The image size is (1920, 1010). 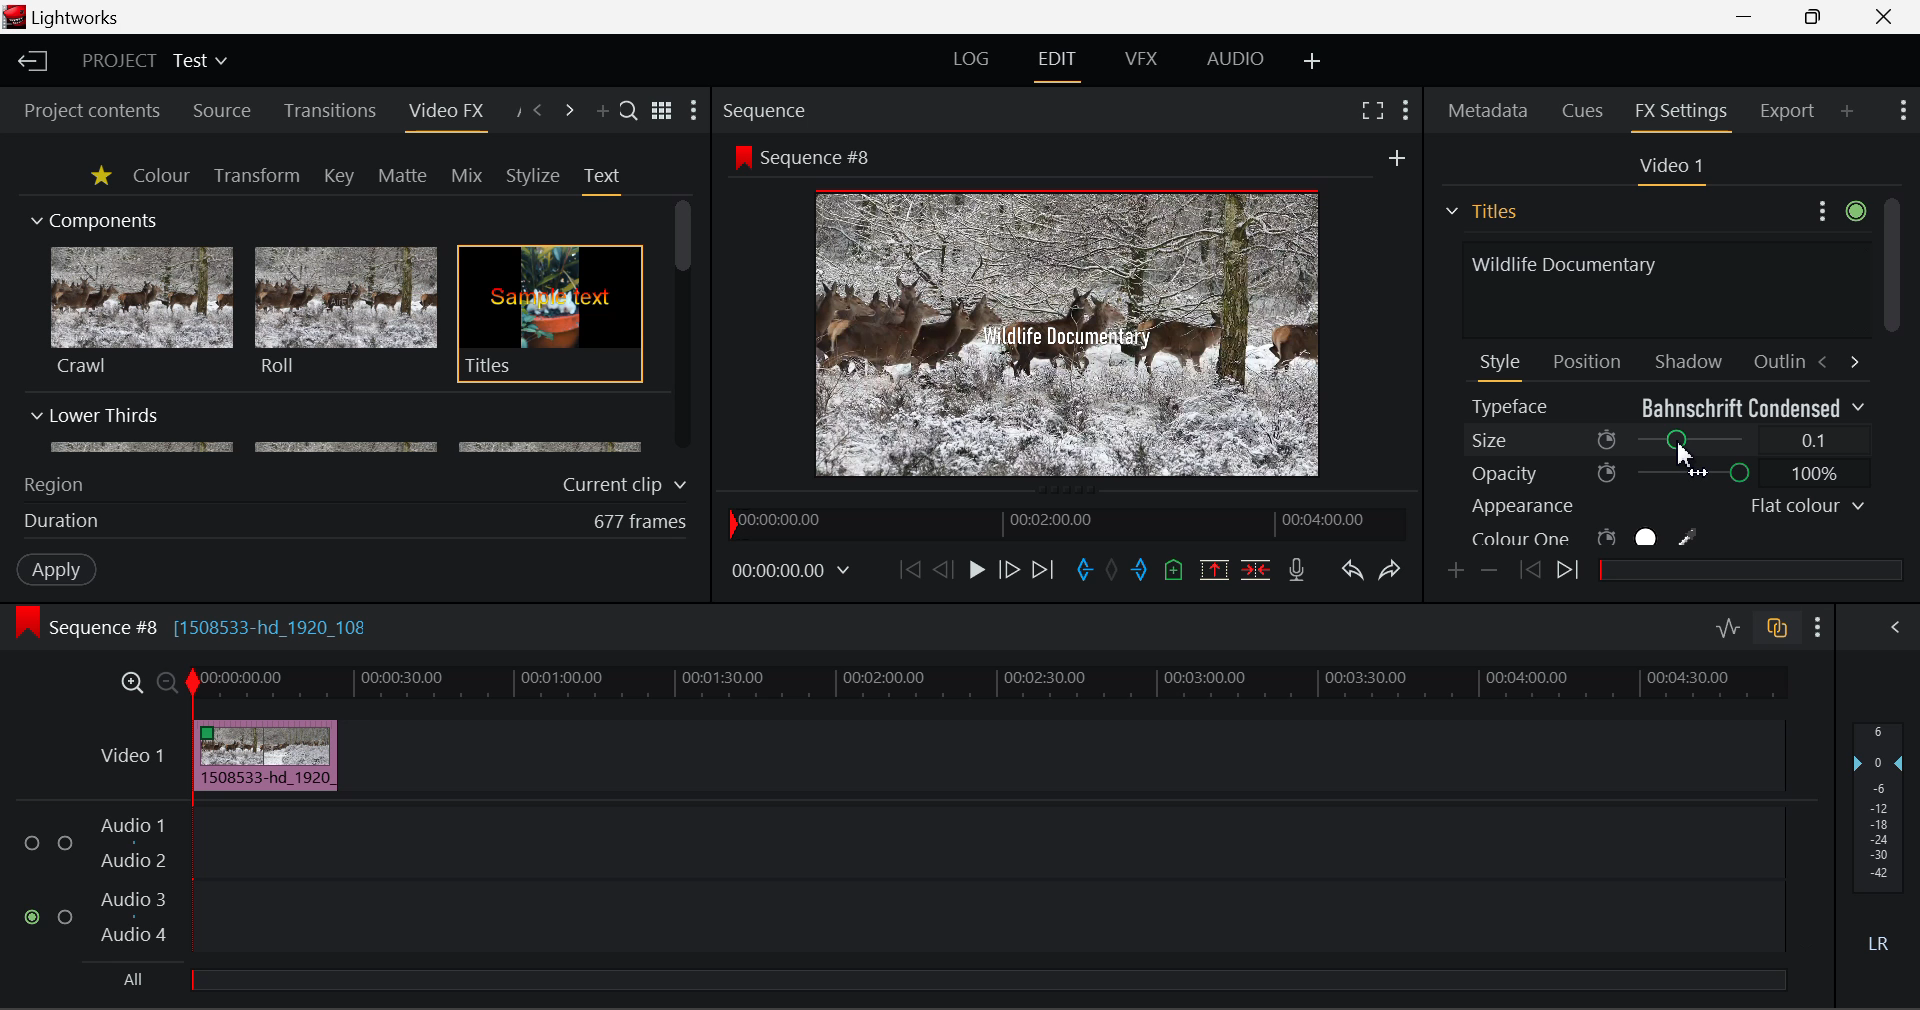 What do you see at coordinates (1669, 405) in the screenshot?
I see `Typeface Bahnschrift Condensed` at bounding box center [1669, 405].